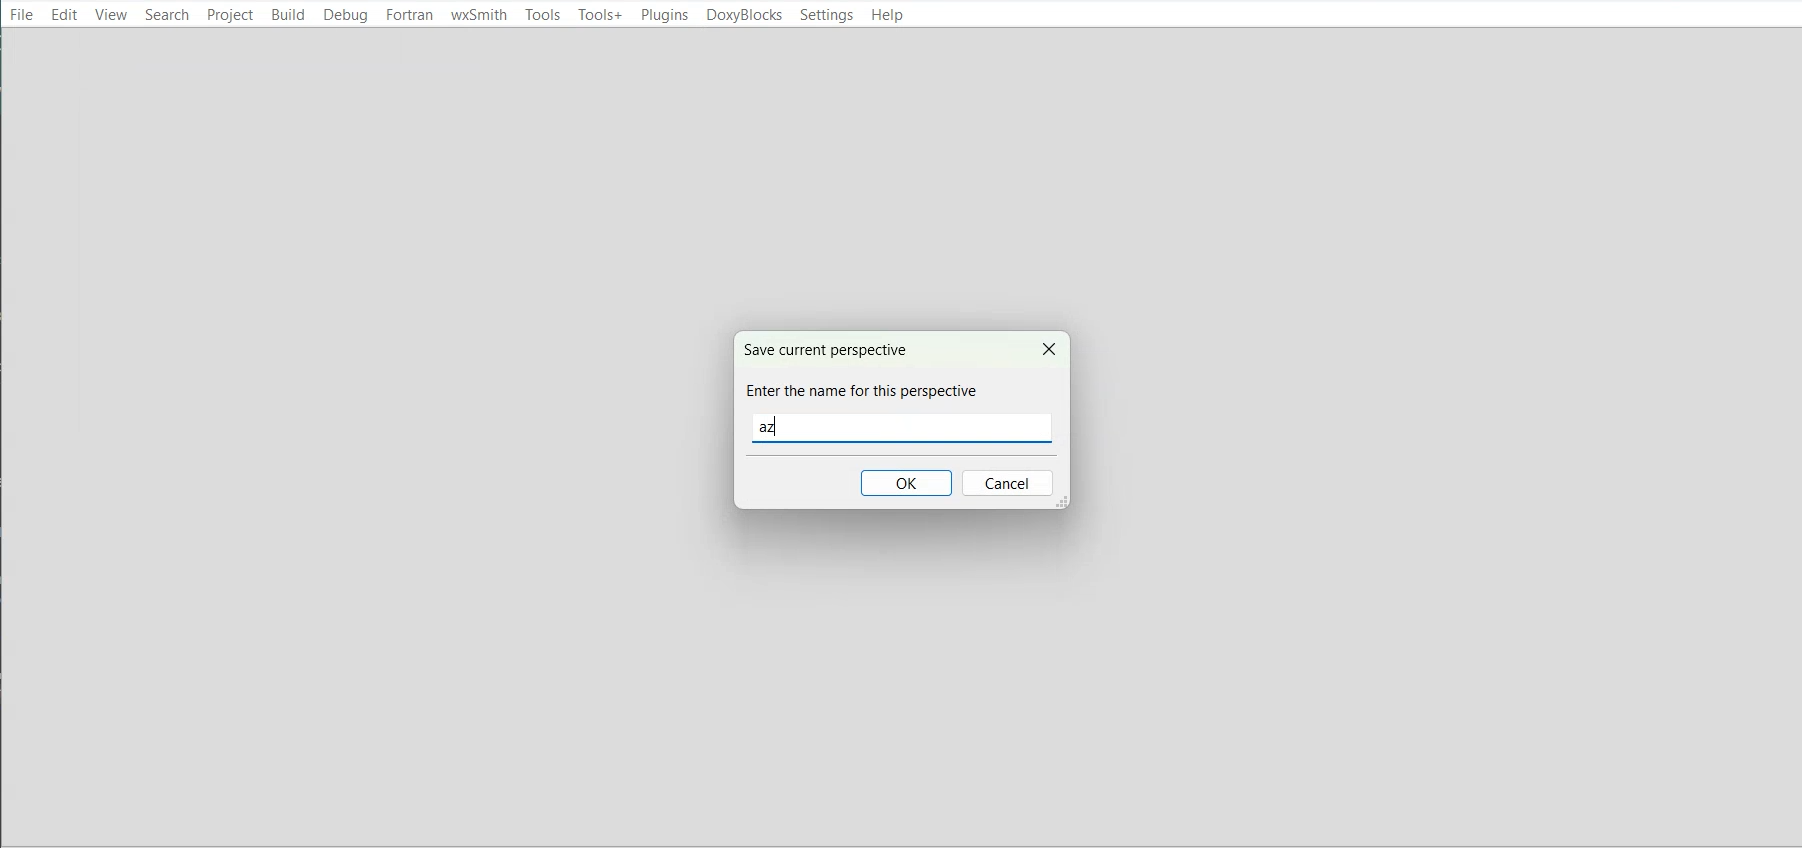 The image size is (1802, 848). I want to click on View, so click(111, 14).